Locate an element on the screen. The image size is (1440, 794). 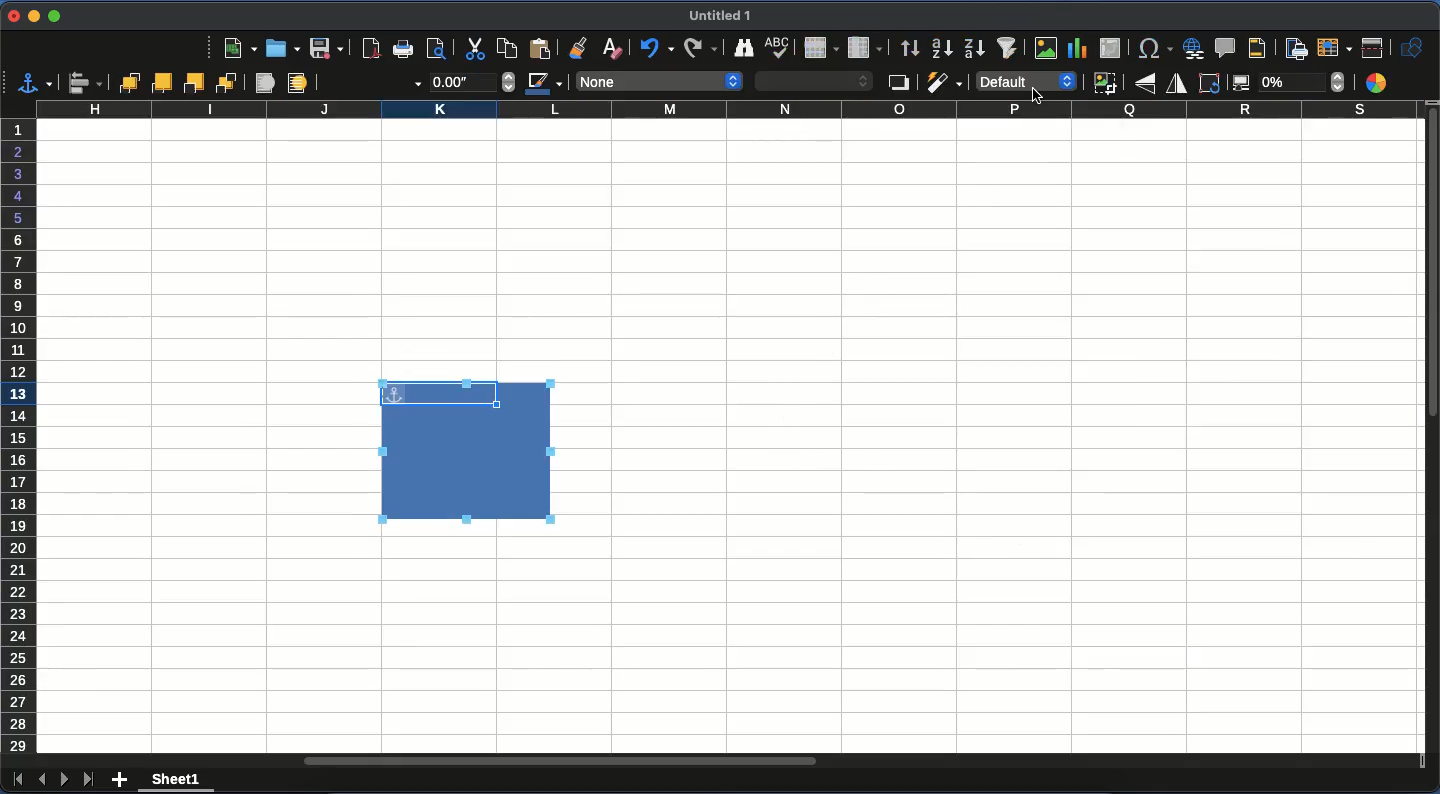
show draw function is located at coordinates (1412, 48).